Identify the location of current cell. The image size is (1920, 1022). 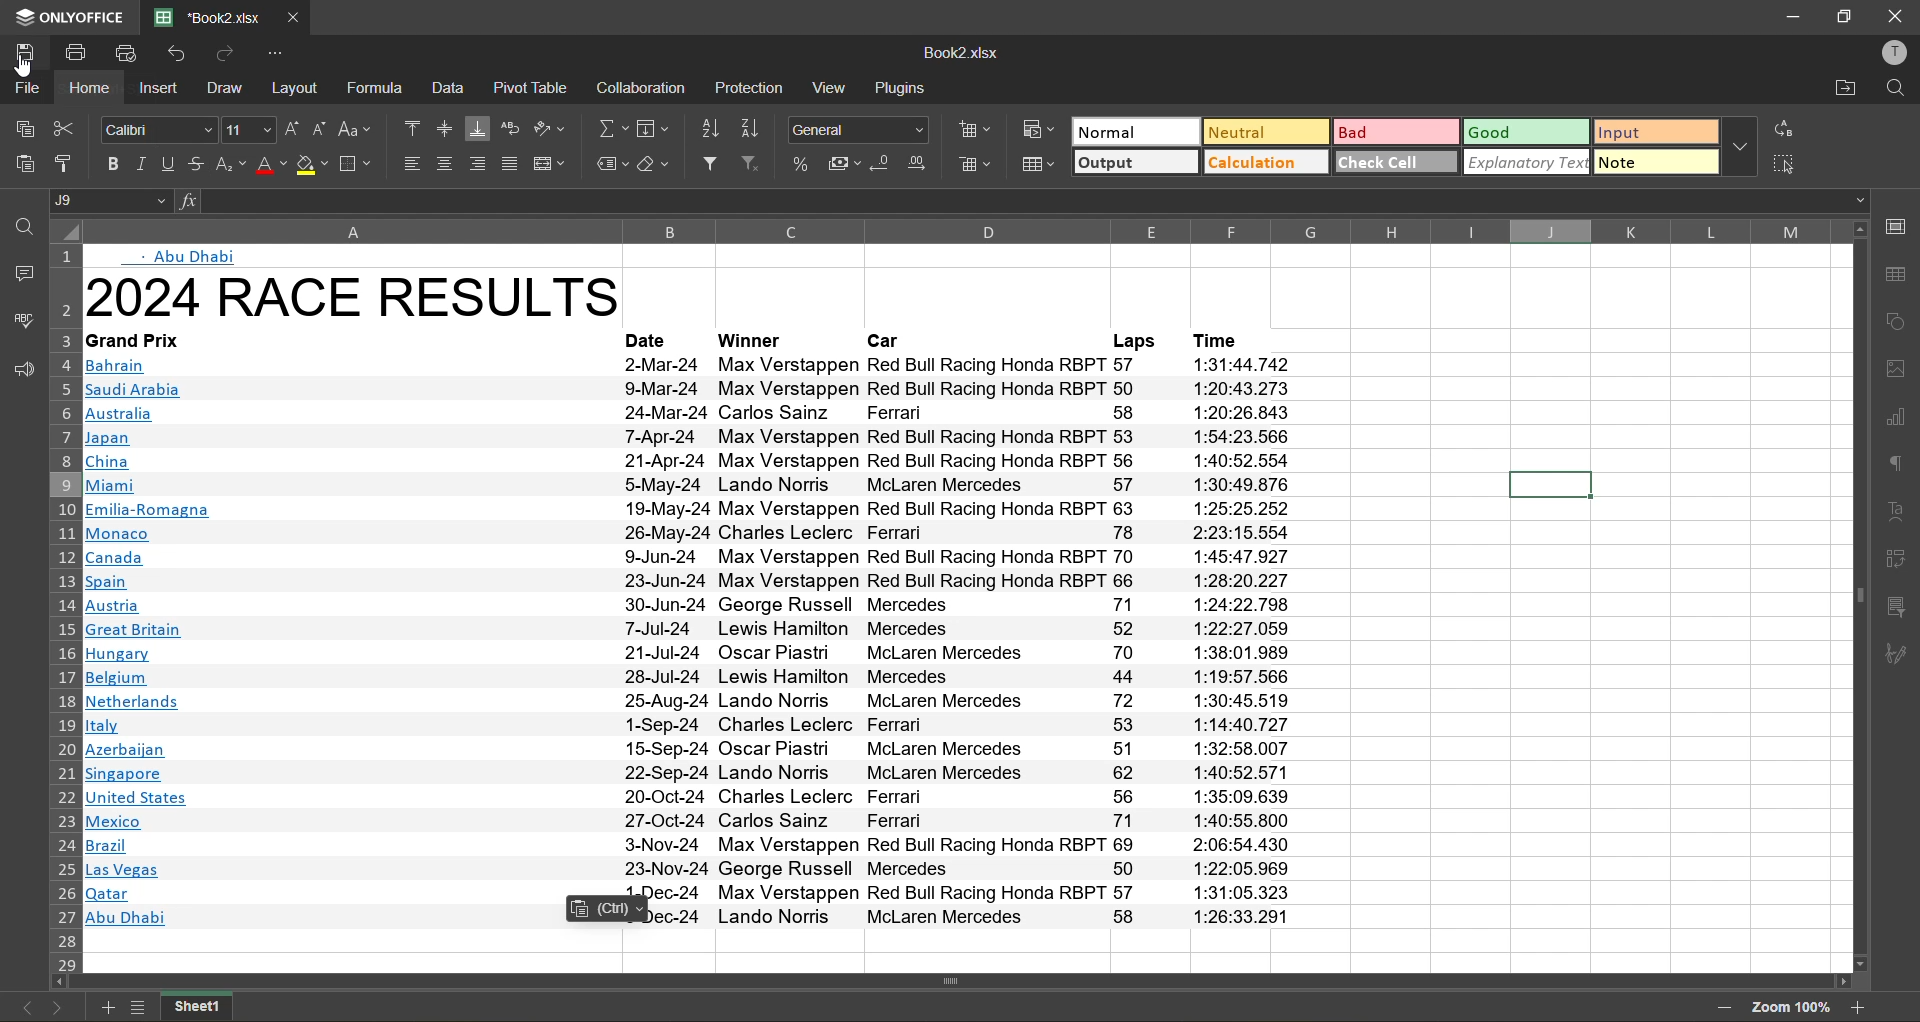
(1548, 485).